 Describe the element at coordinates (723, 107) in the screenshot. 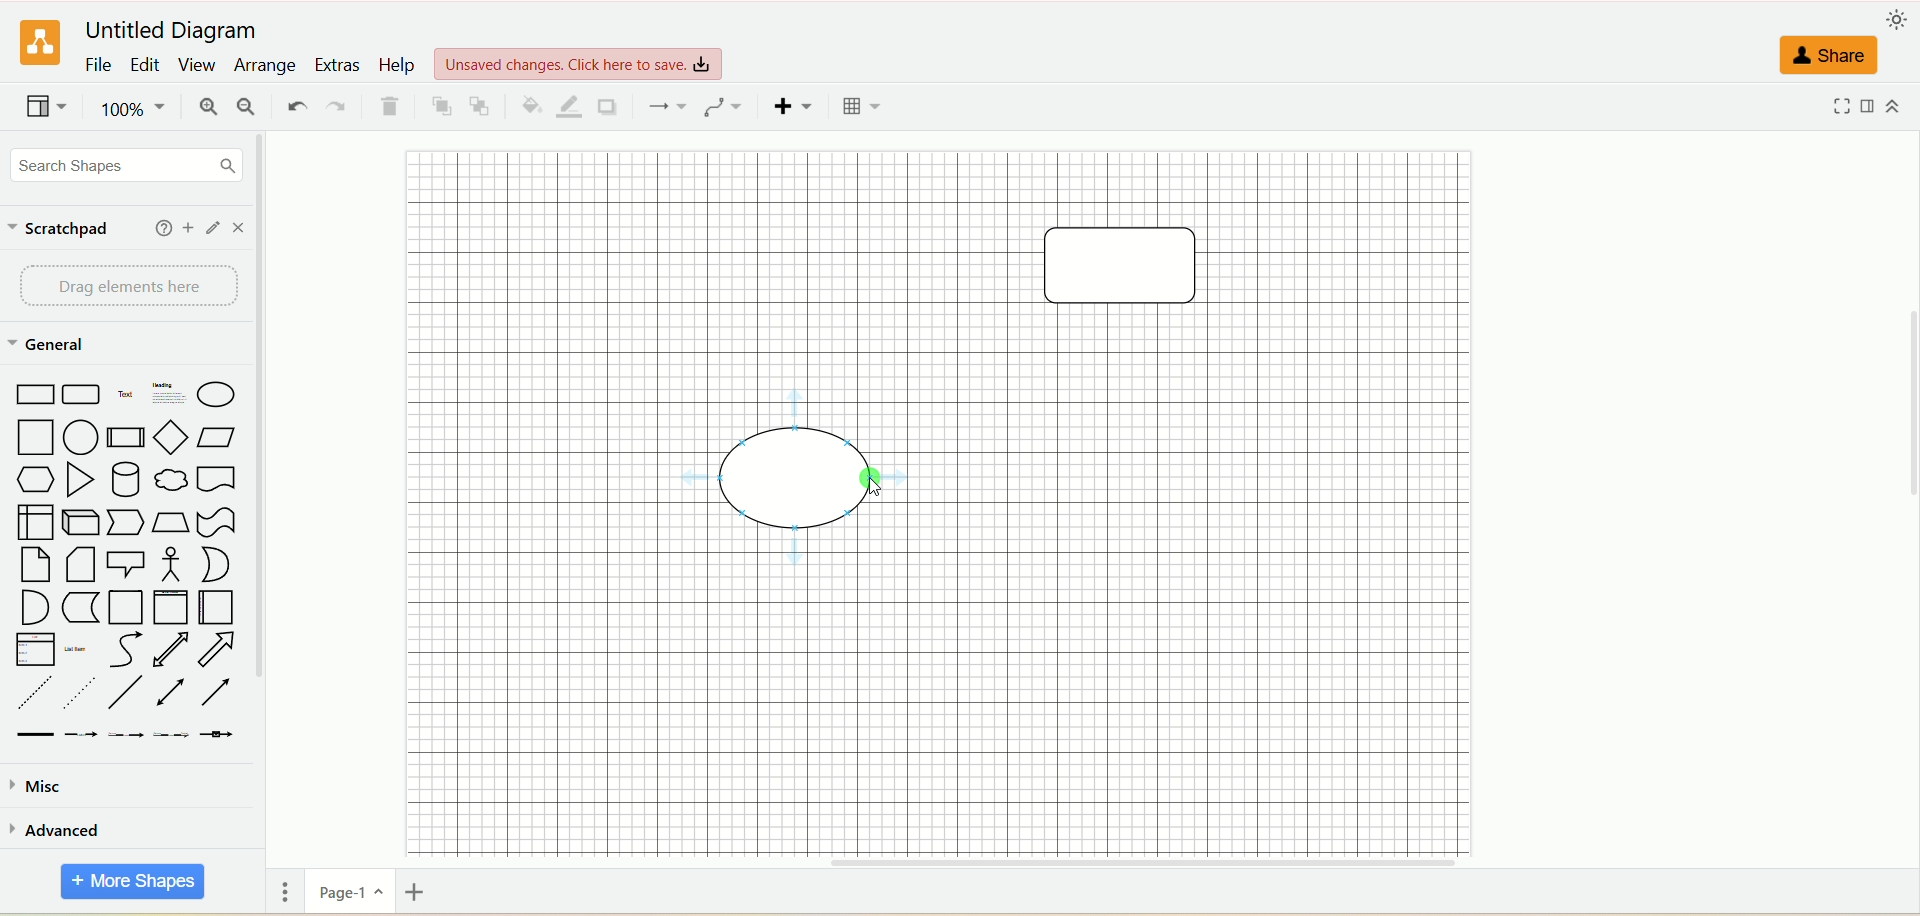

I see `waypoints` at that location.